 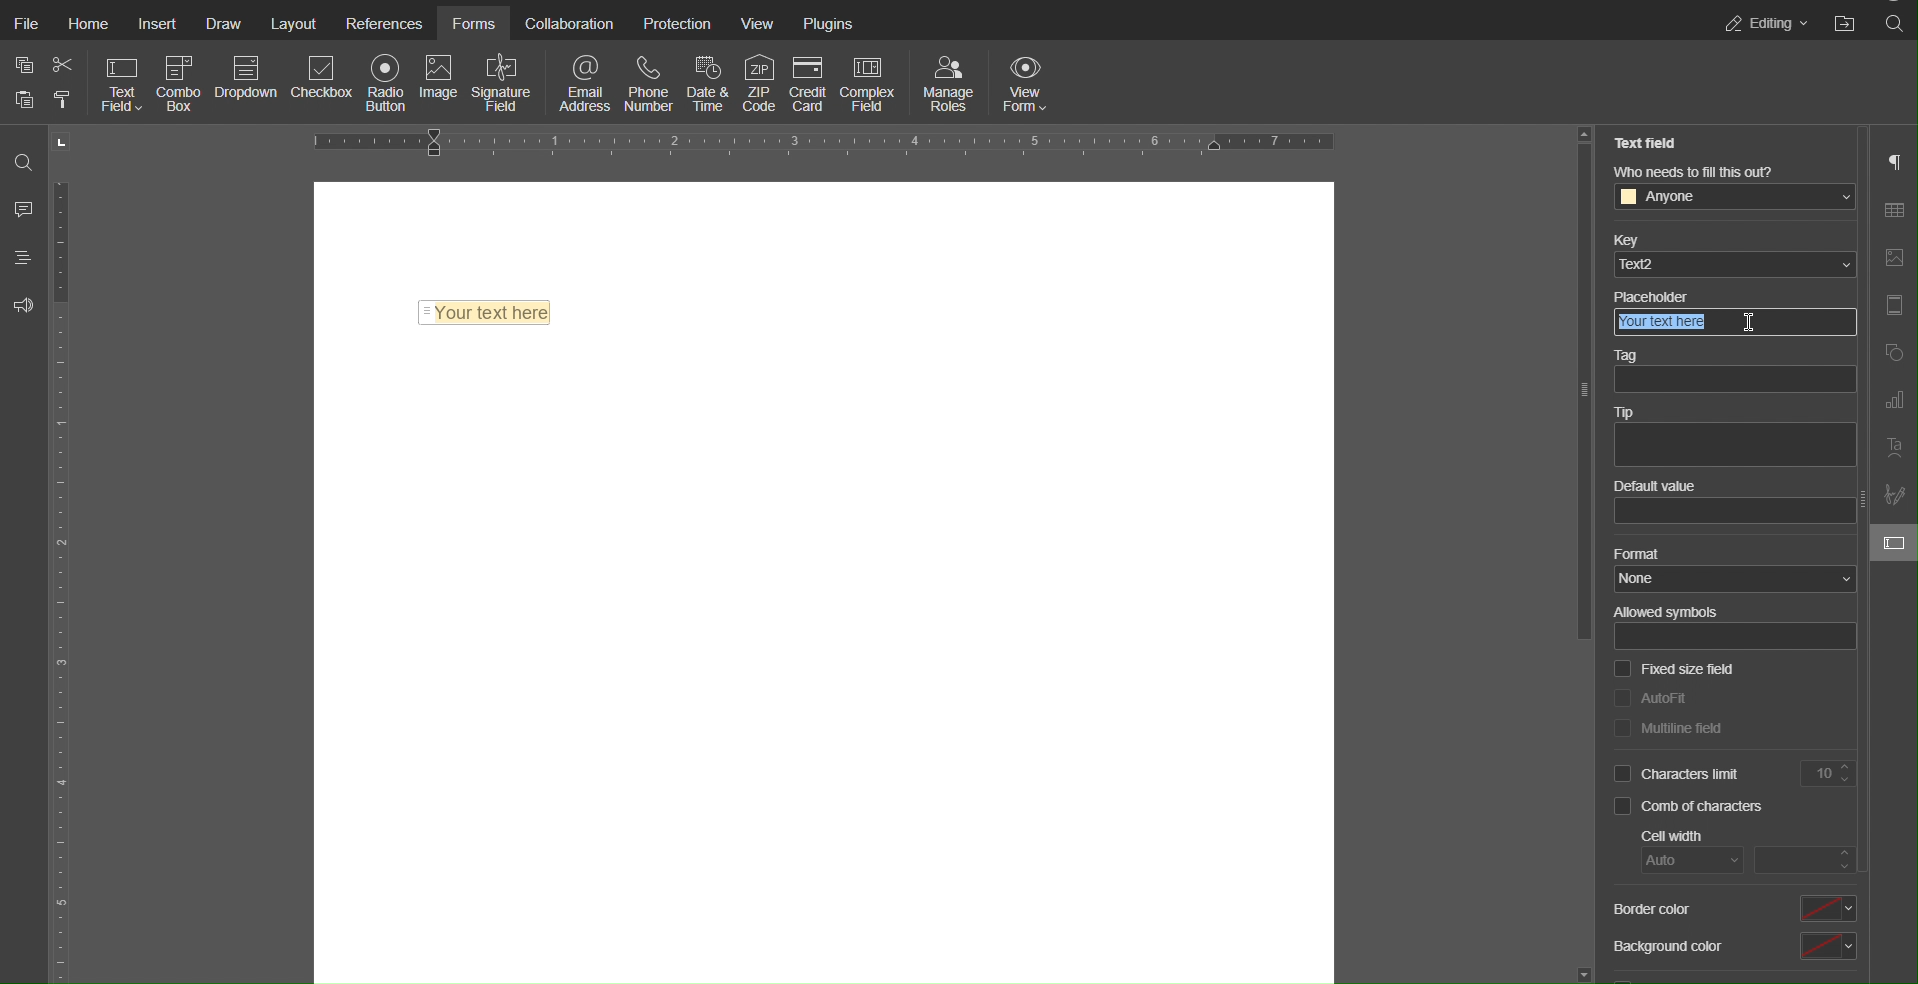 I want to click on Autofit, so click(x=1653, y=697).